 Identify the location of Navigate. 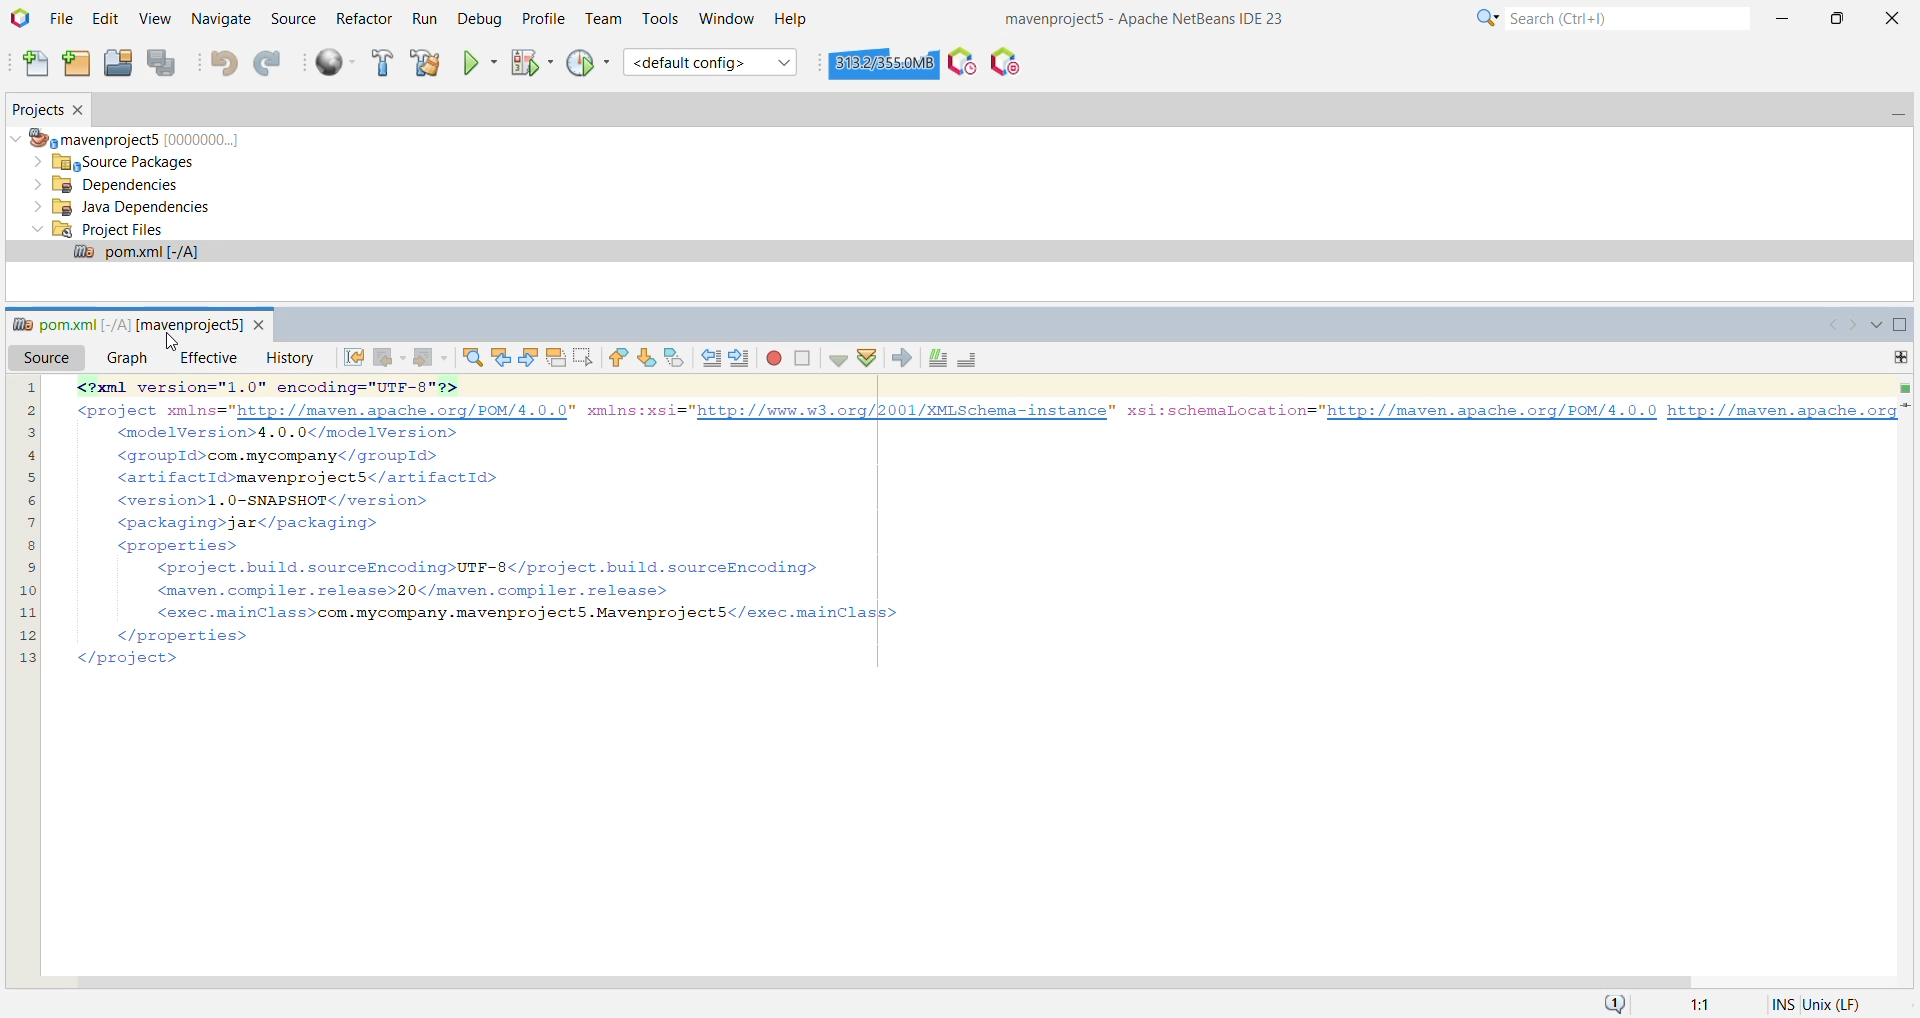
(222, 20).